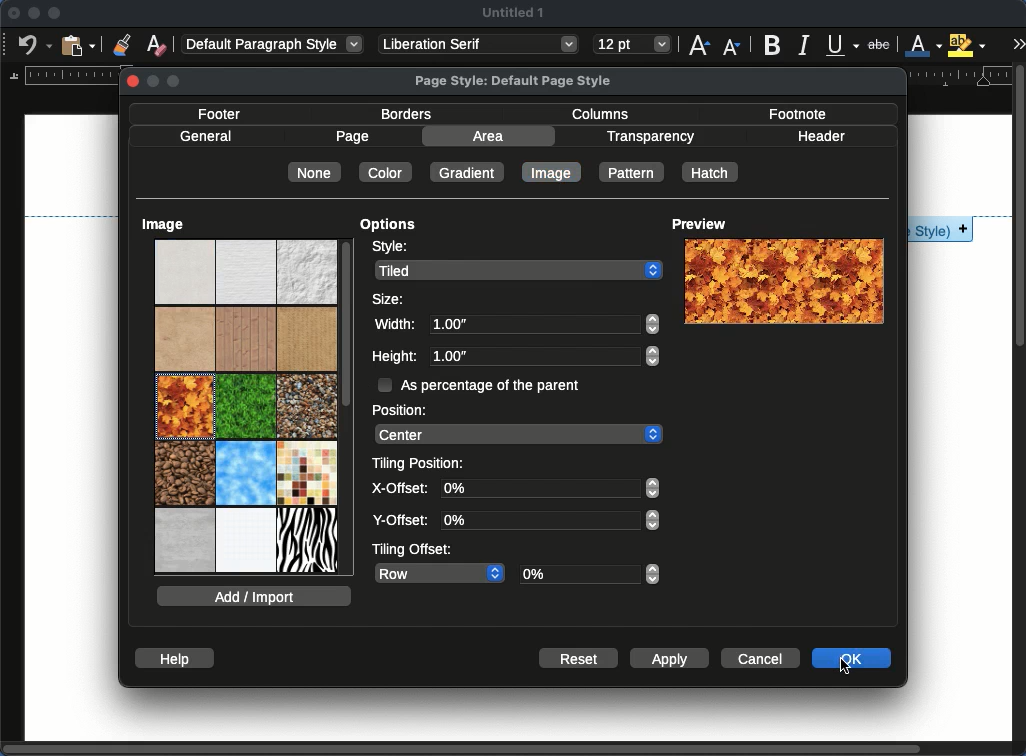 The width and height of the screenshot is (1026, 756). What do you see at coordinates (206, 137) in the screenshot?
I see `general` at bounding box center [206, 137].